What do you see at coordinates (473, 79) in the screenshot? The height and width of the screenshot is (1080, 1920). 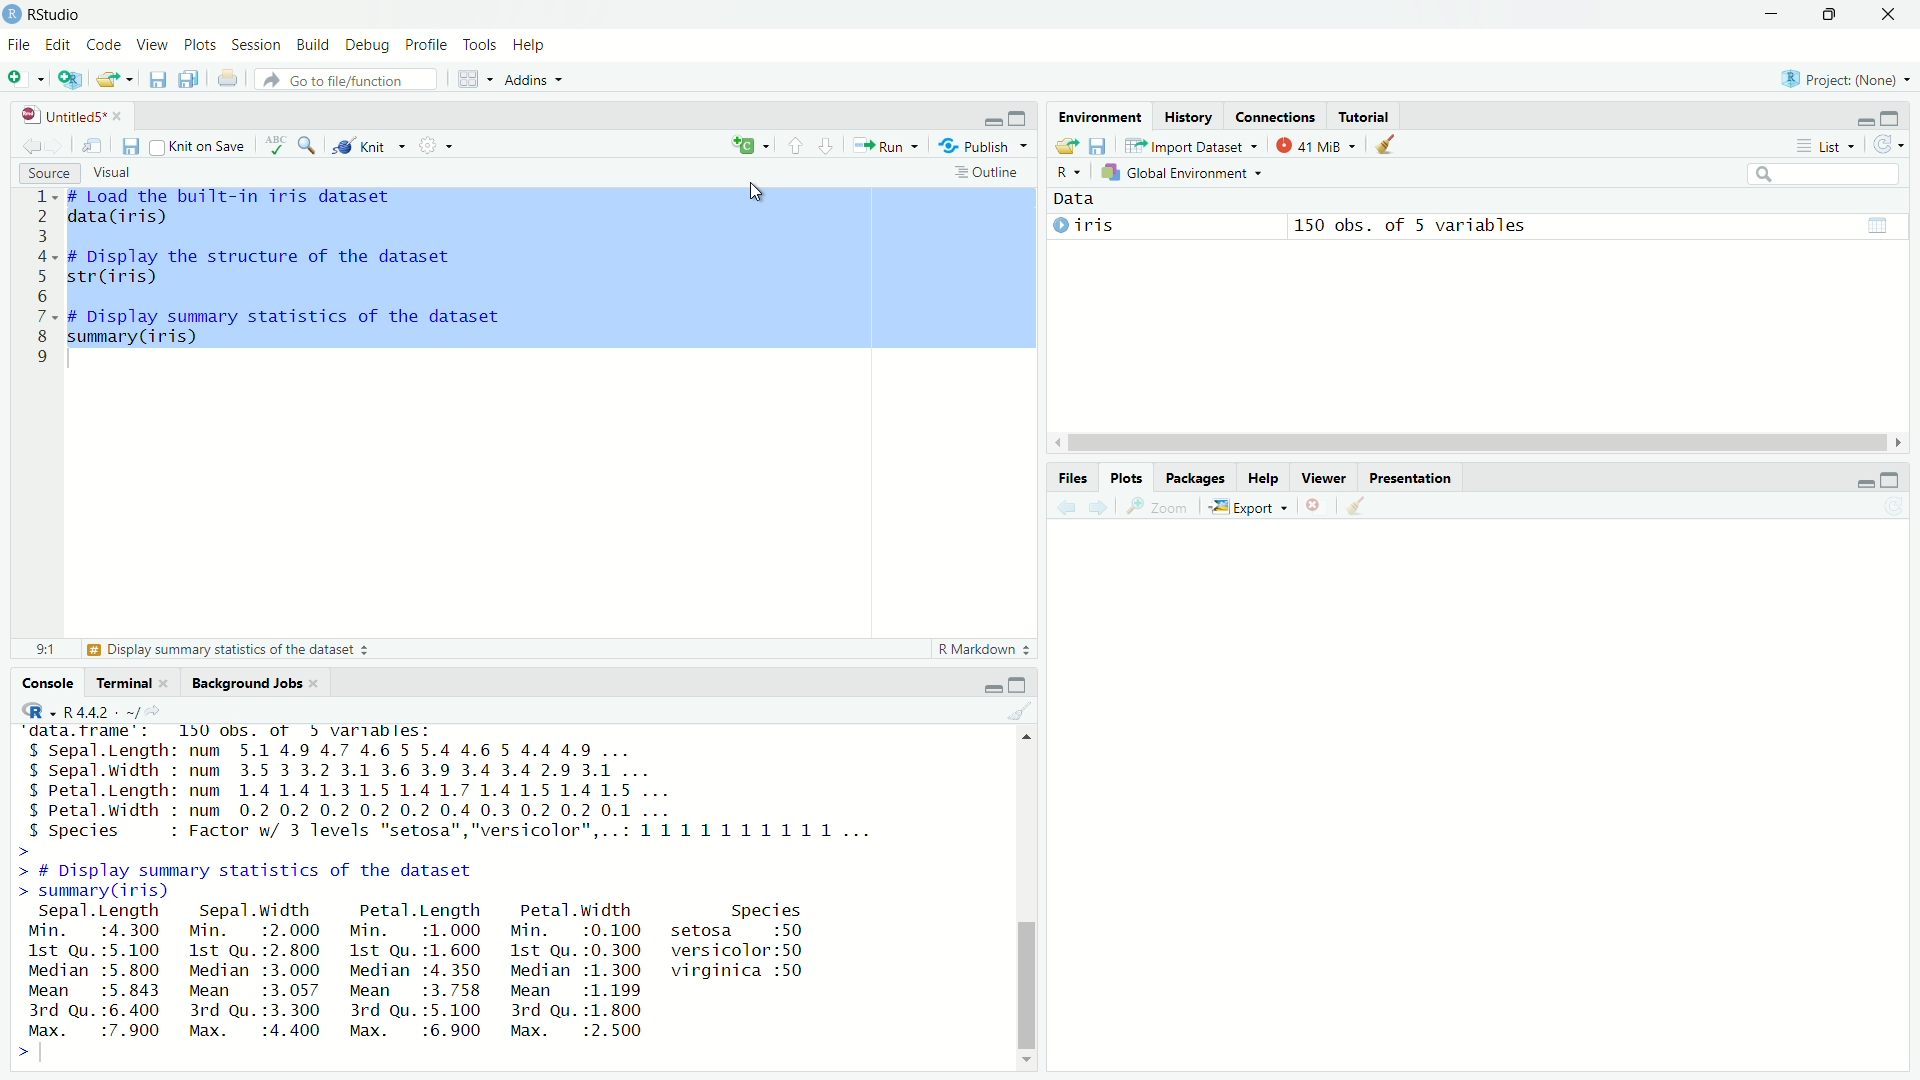 I see `Workspace panes` at bounding box center [473, 79].